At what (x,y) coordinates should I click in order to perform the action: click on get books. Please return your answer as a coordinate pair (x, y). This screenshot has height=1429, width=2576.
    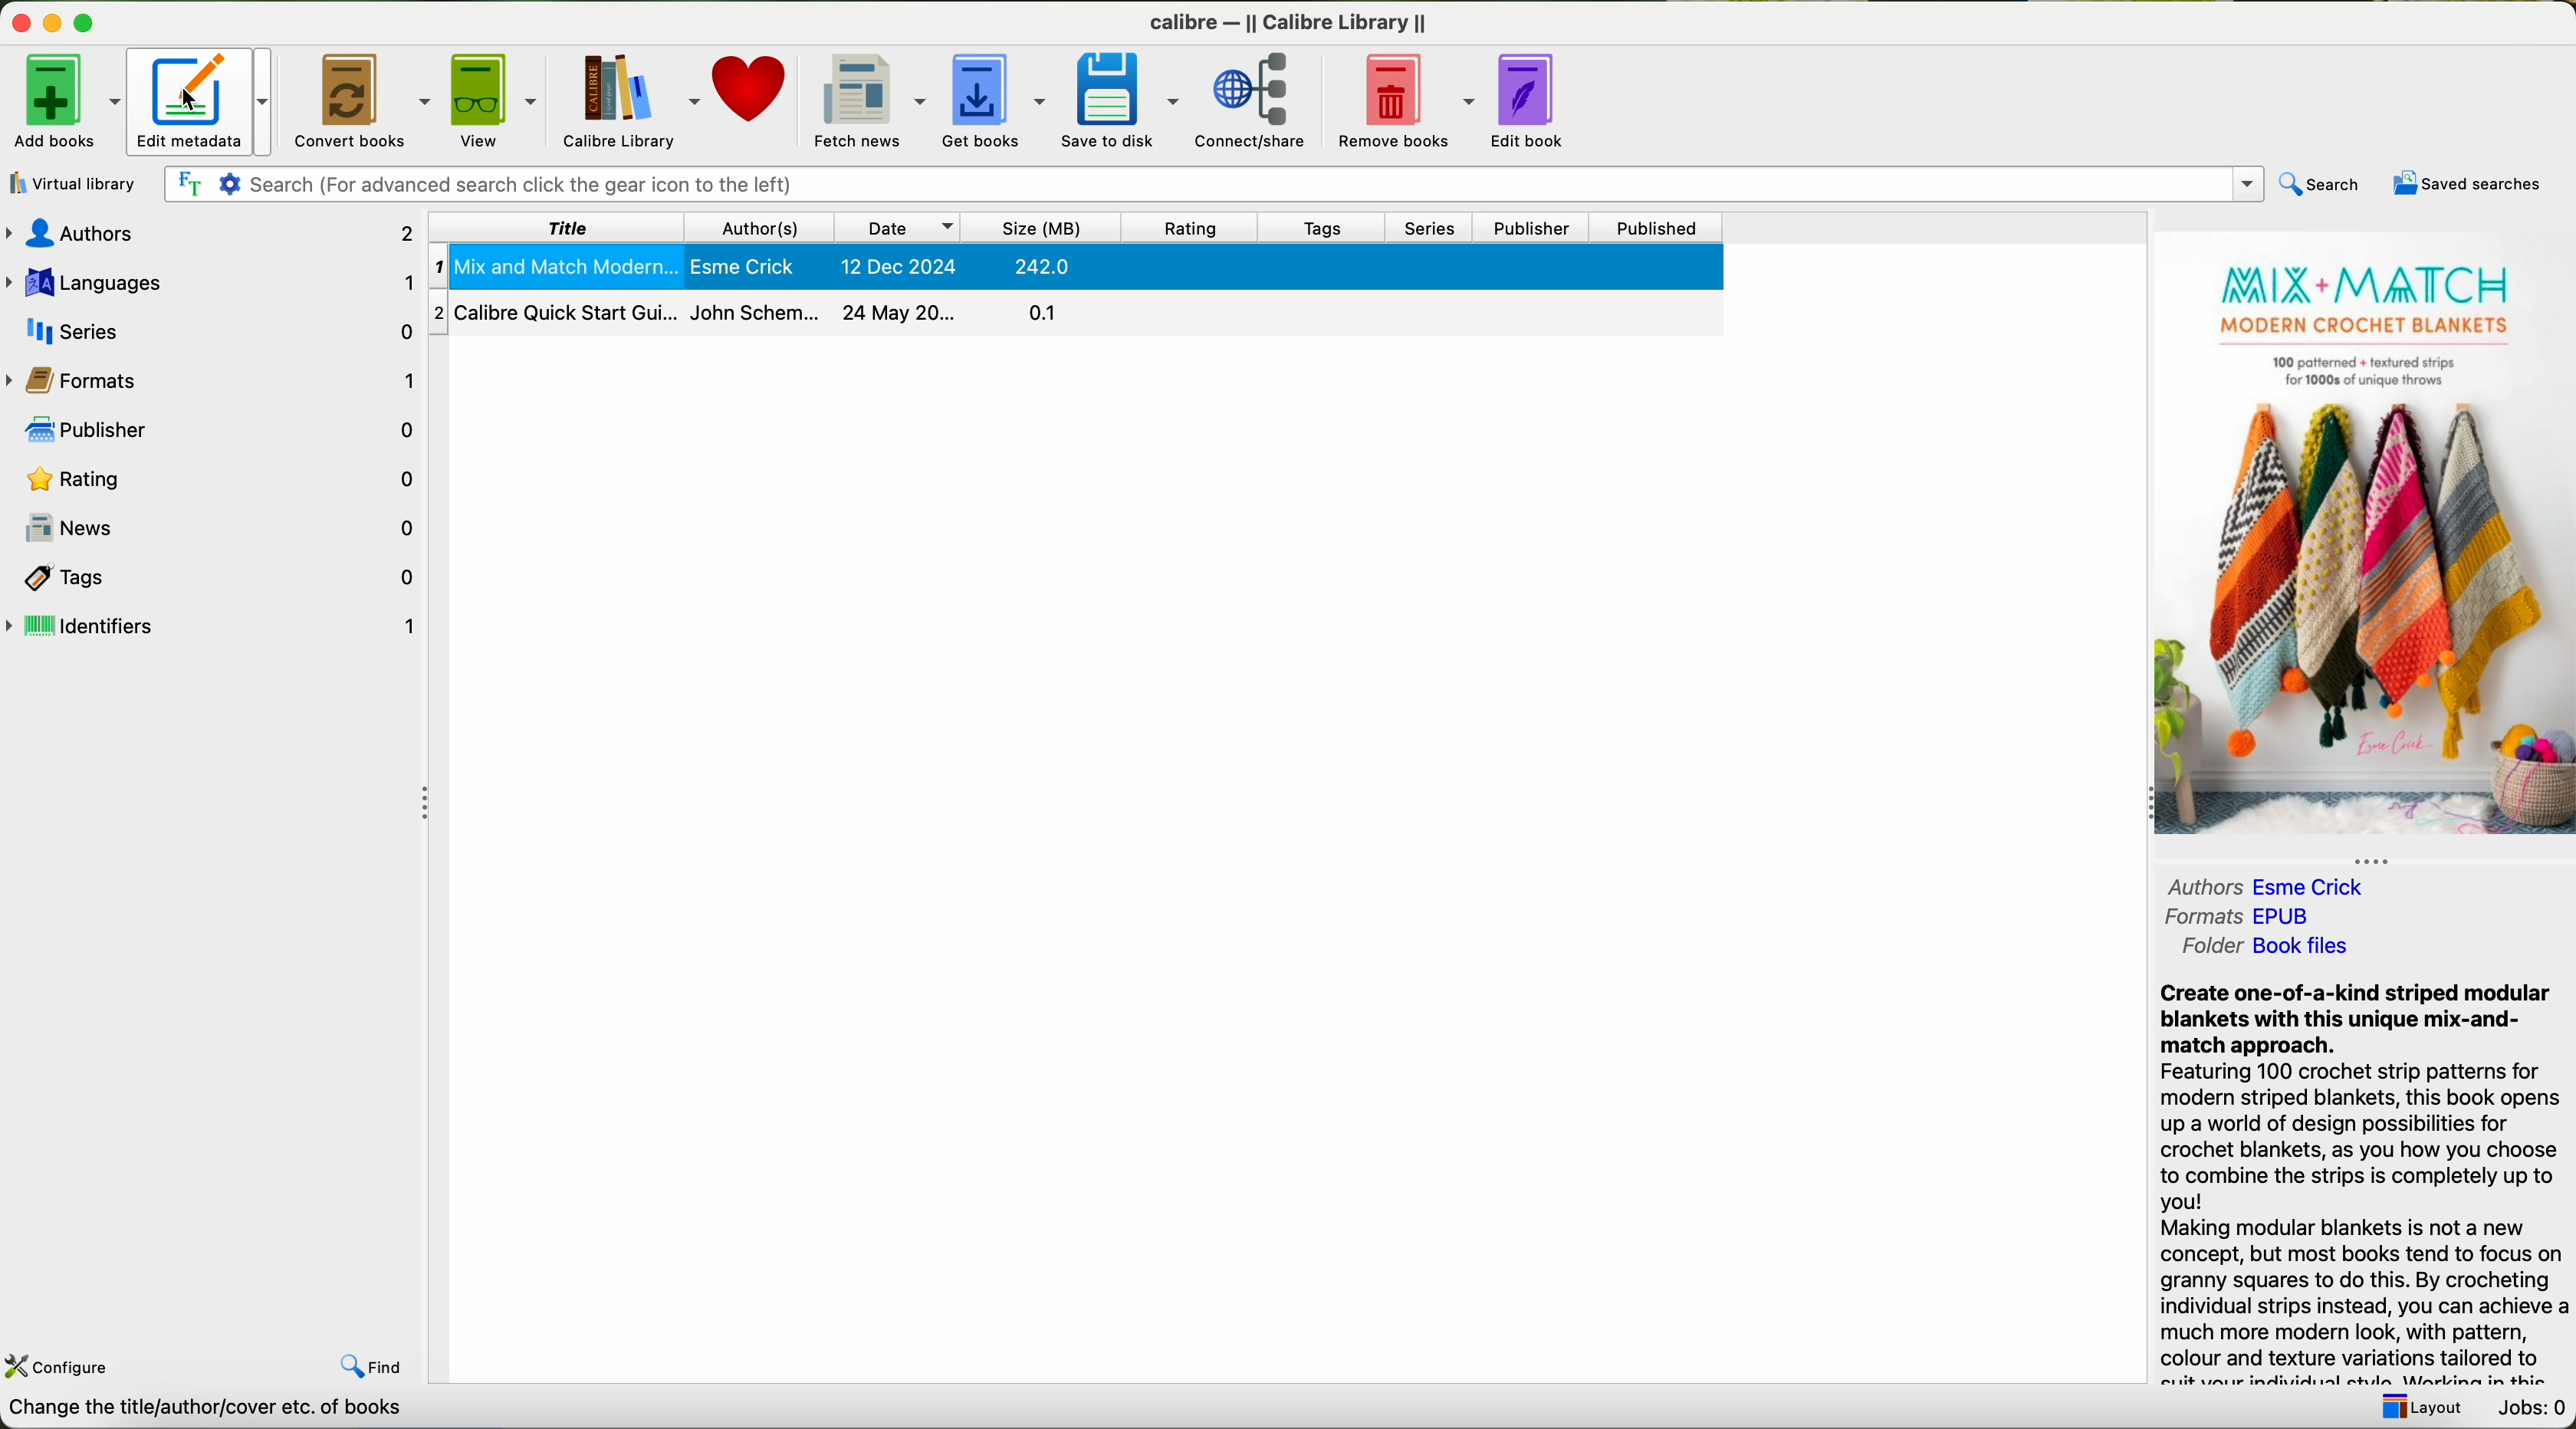
    Looking at the image, I should click on (995, 98).